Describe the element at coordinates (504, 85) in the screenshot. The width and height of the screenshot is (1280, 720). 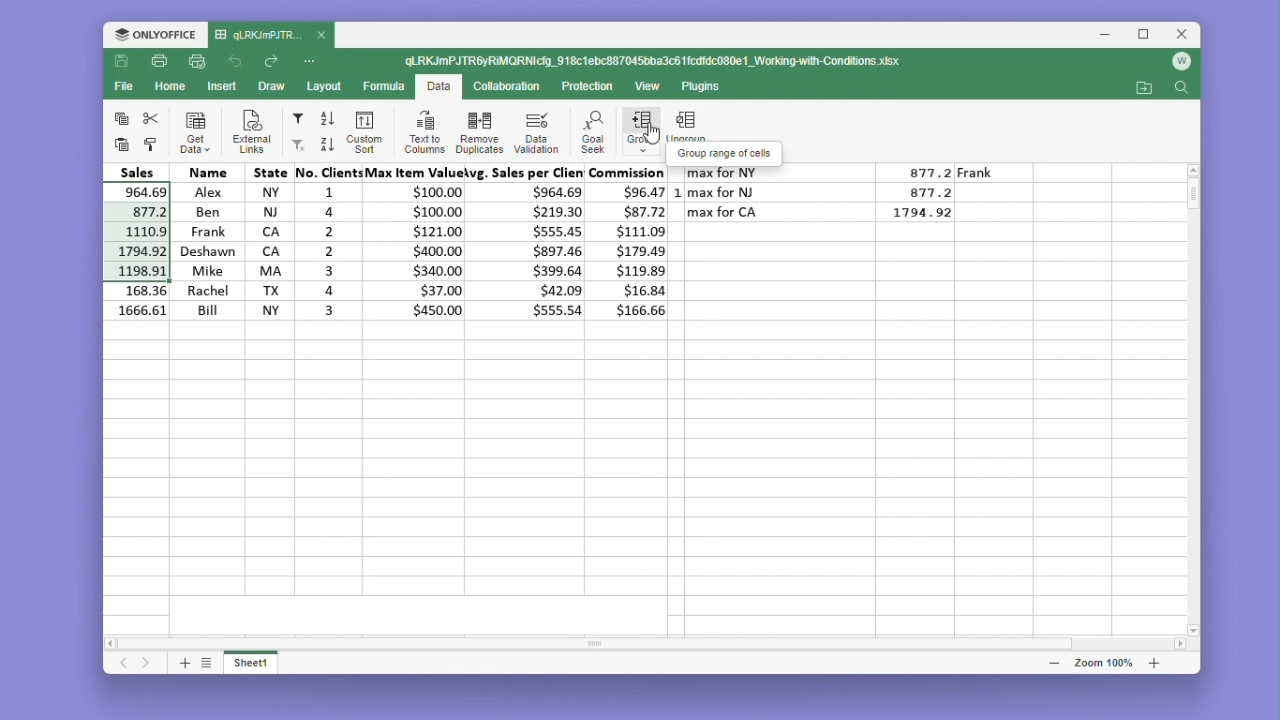
I see `Collaboration` at that location.